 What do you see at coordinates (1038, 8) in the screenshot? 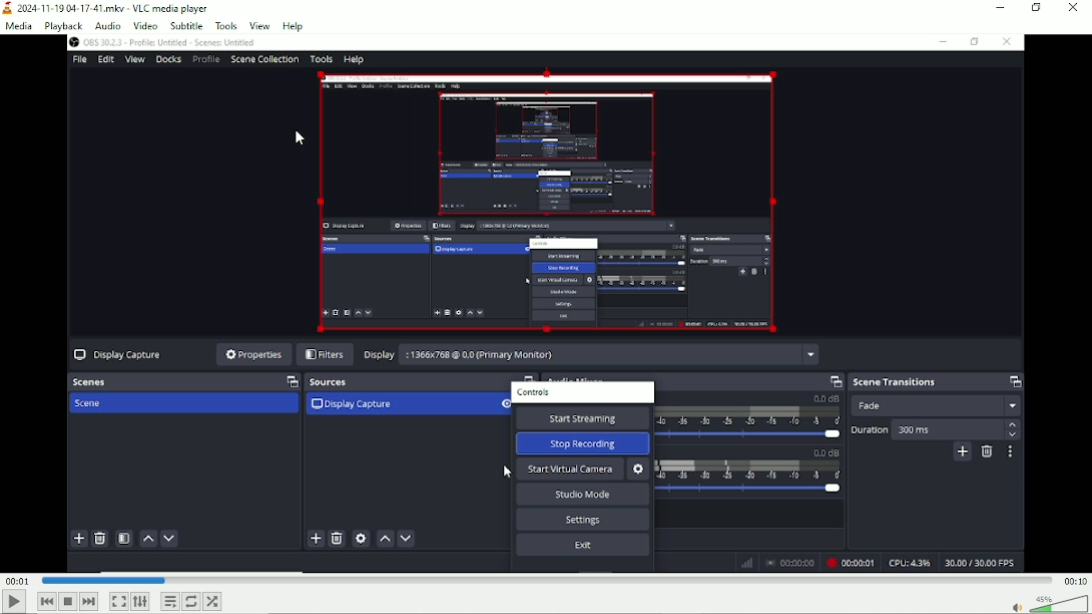
I see `restore down` at bounding box center [1038, 8].